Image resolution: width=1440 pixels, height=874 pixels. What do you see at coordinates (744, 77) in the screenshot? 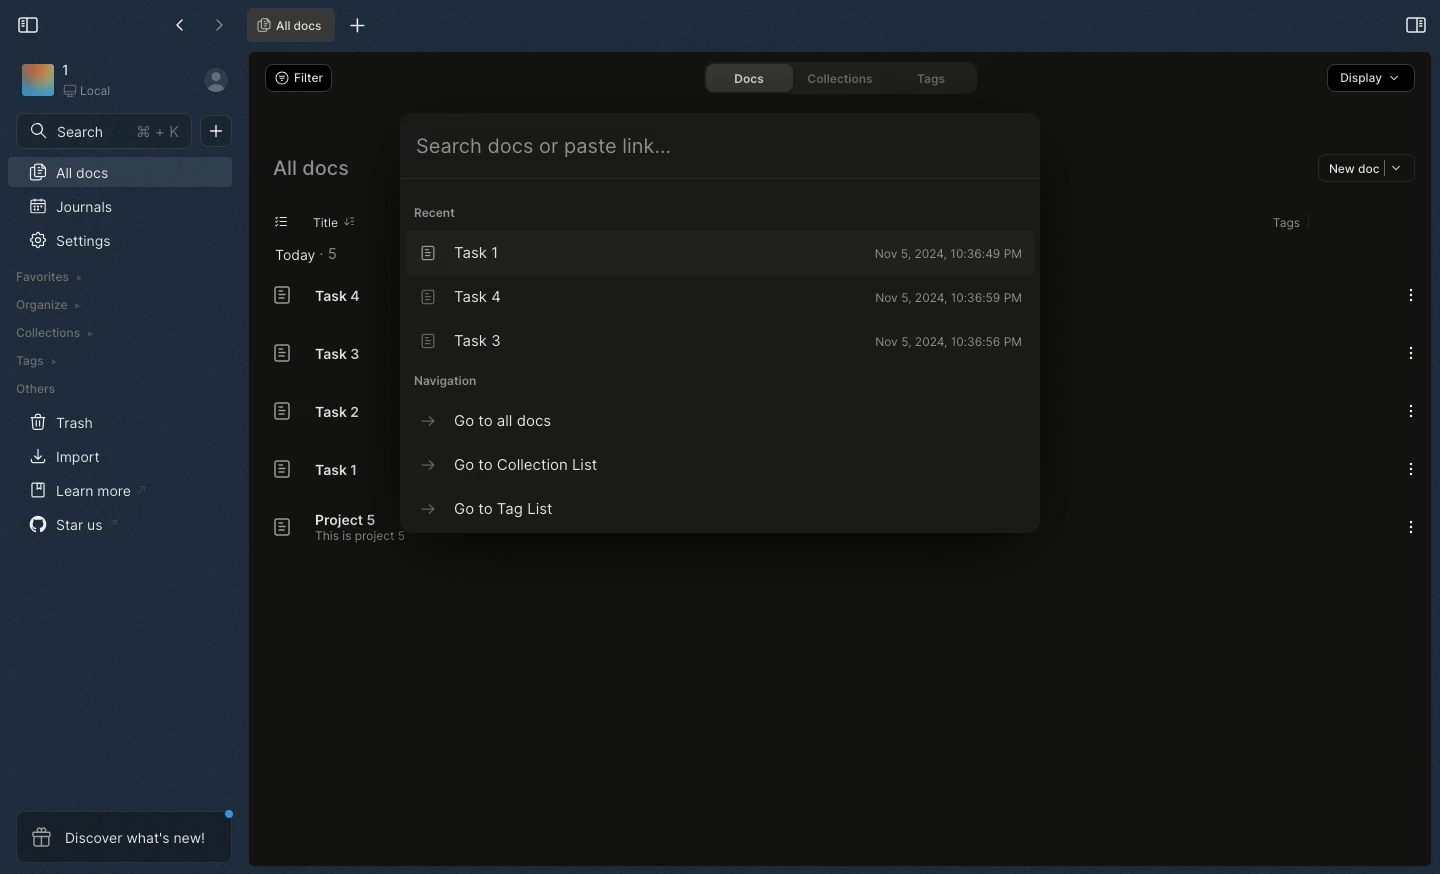
I see `Docs` at bounding box center [744, 77].